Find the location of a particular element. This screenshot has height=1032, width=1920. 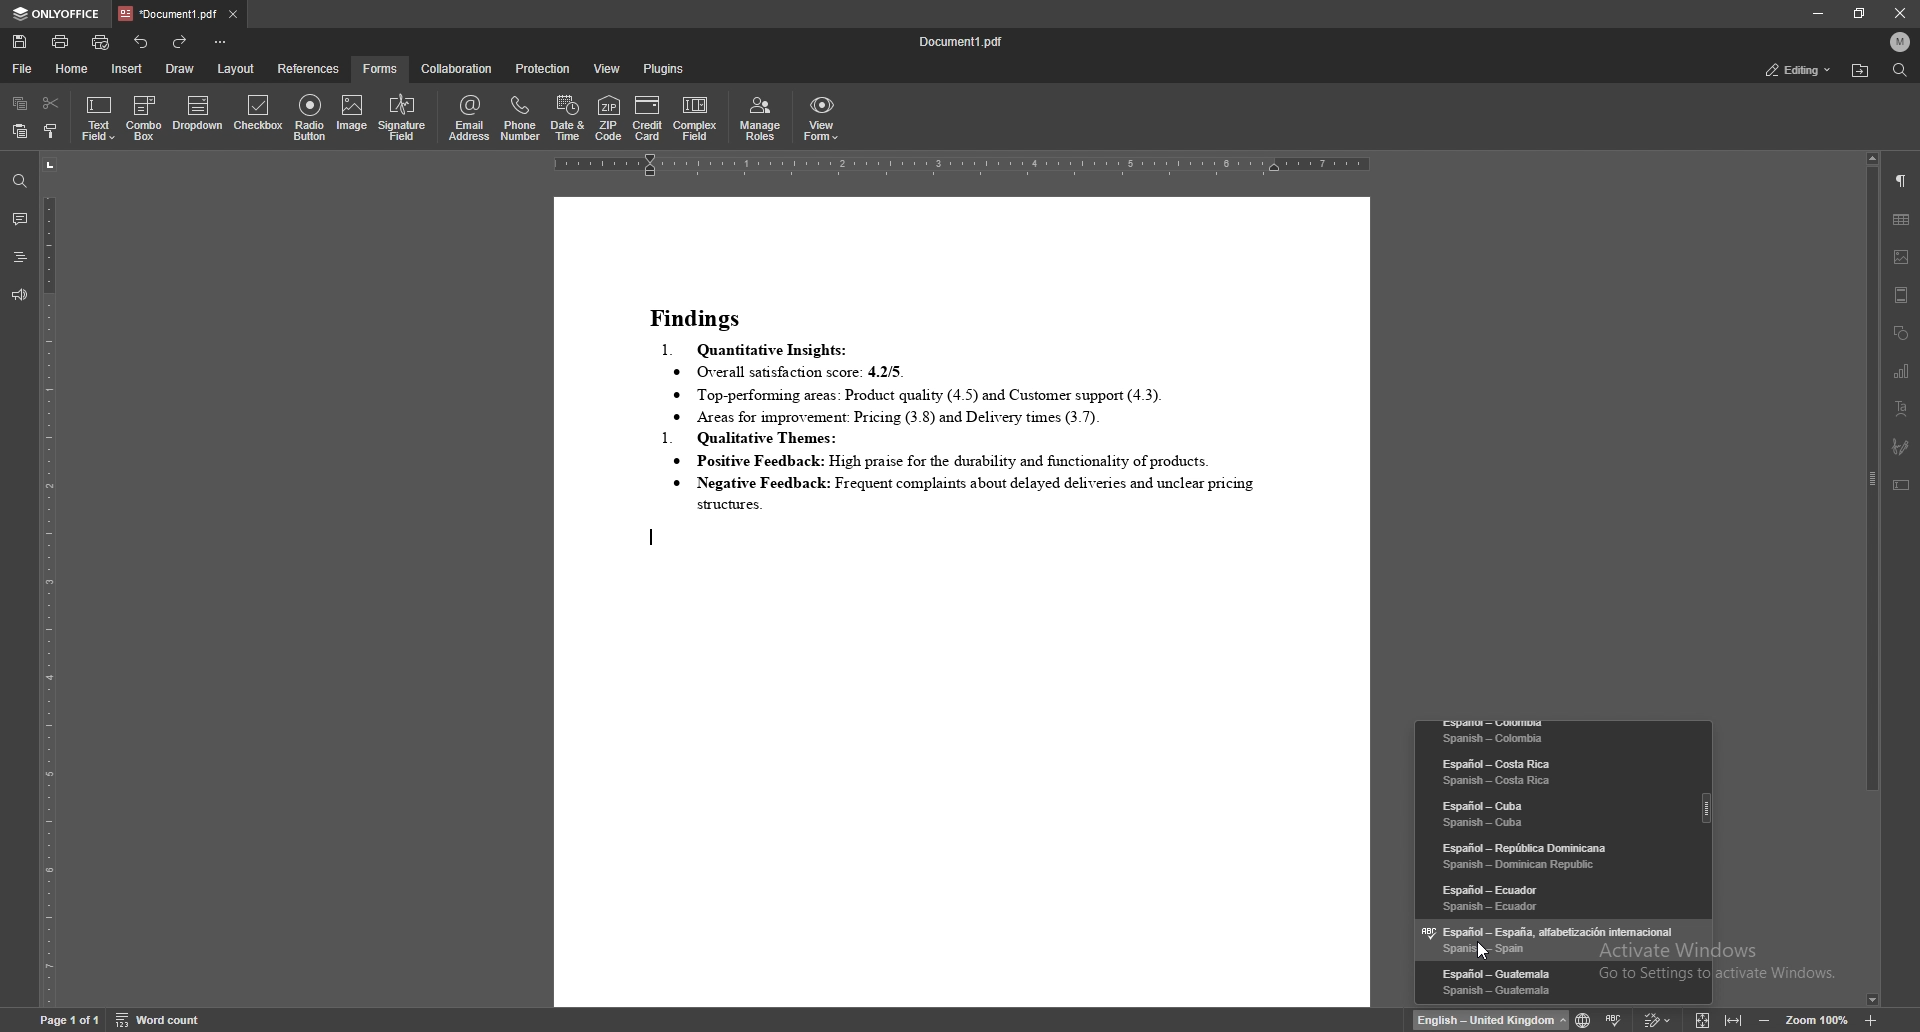

status is located at coordinates (1799, 69).